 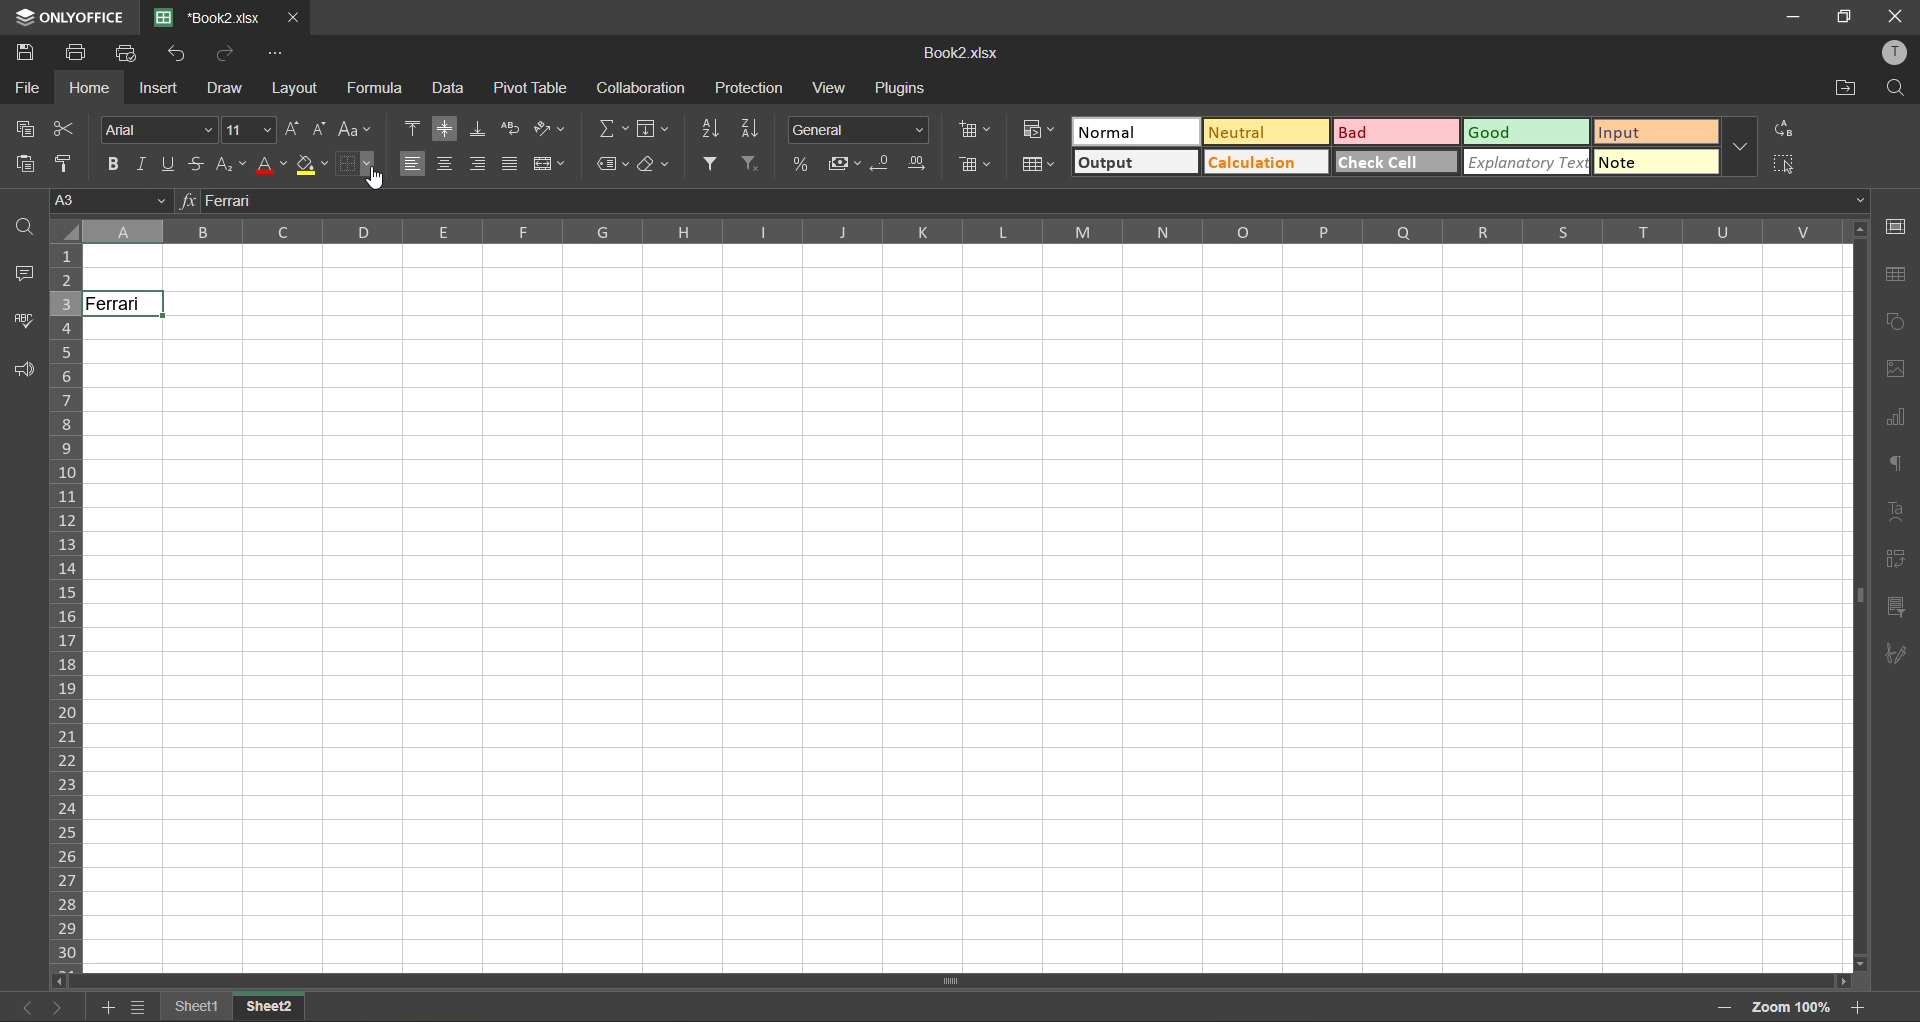 I want to click on file name, so click(x=207, y=16).